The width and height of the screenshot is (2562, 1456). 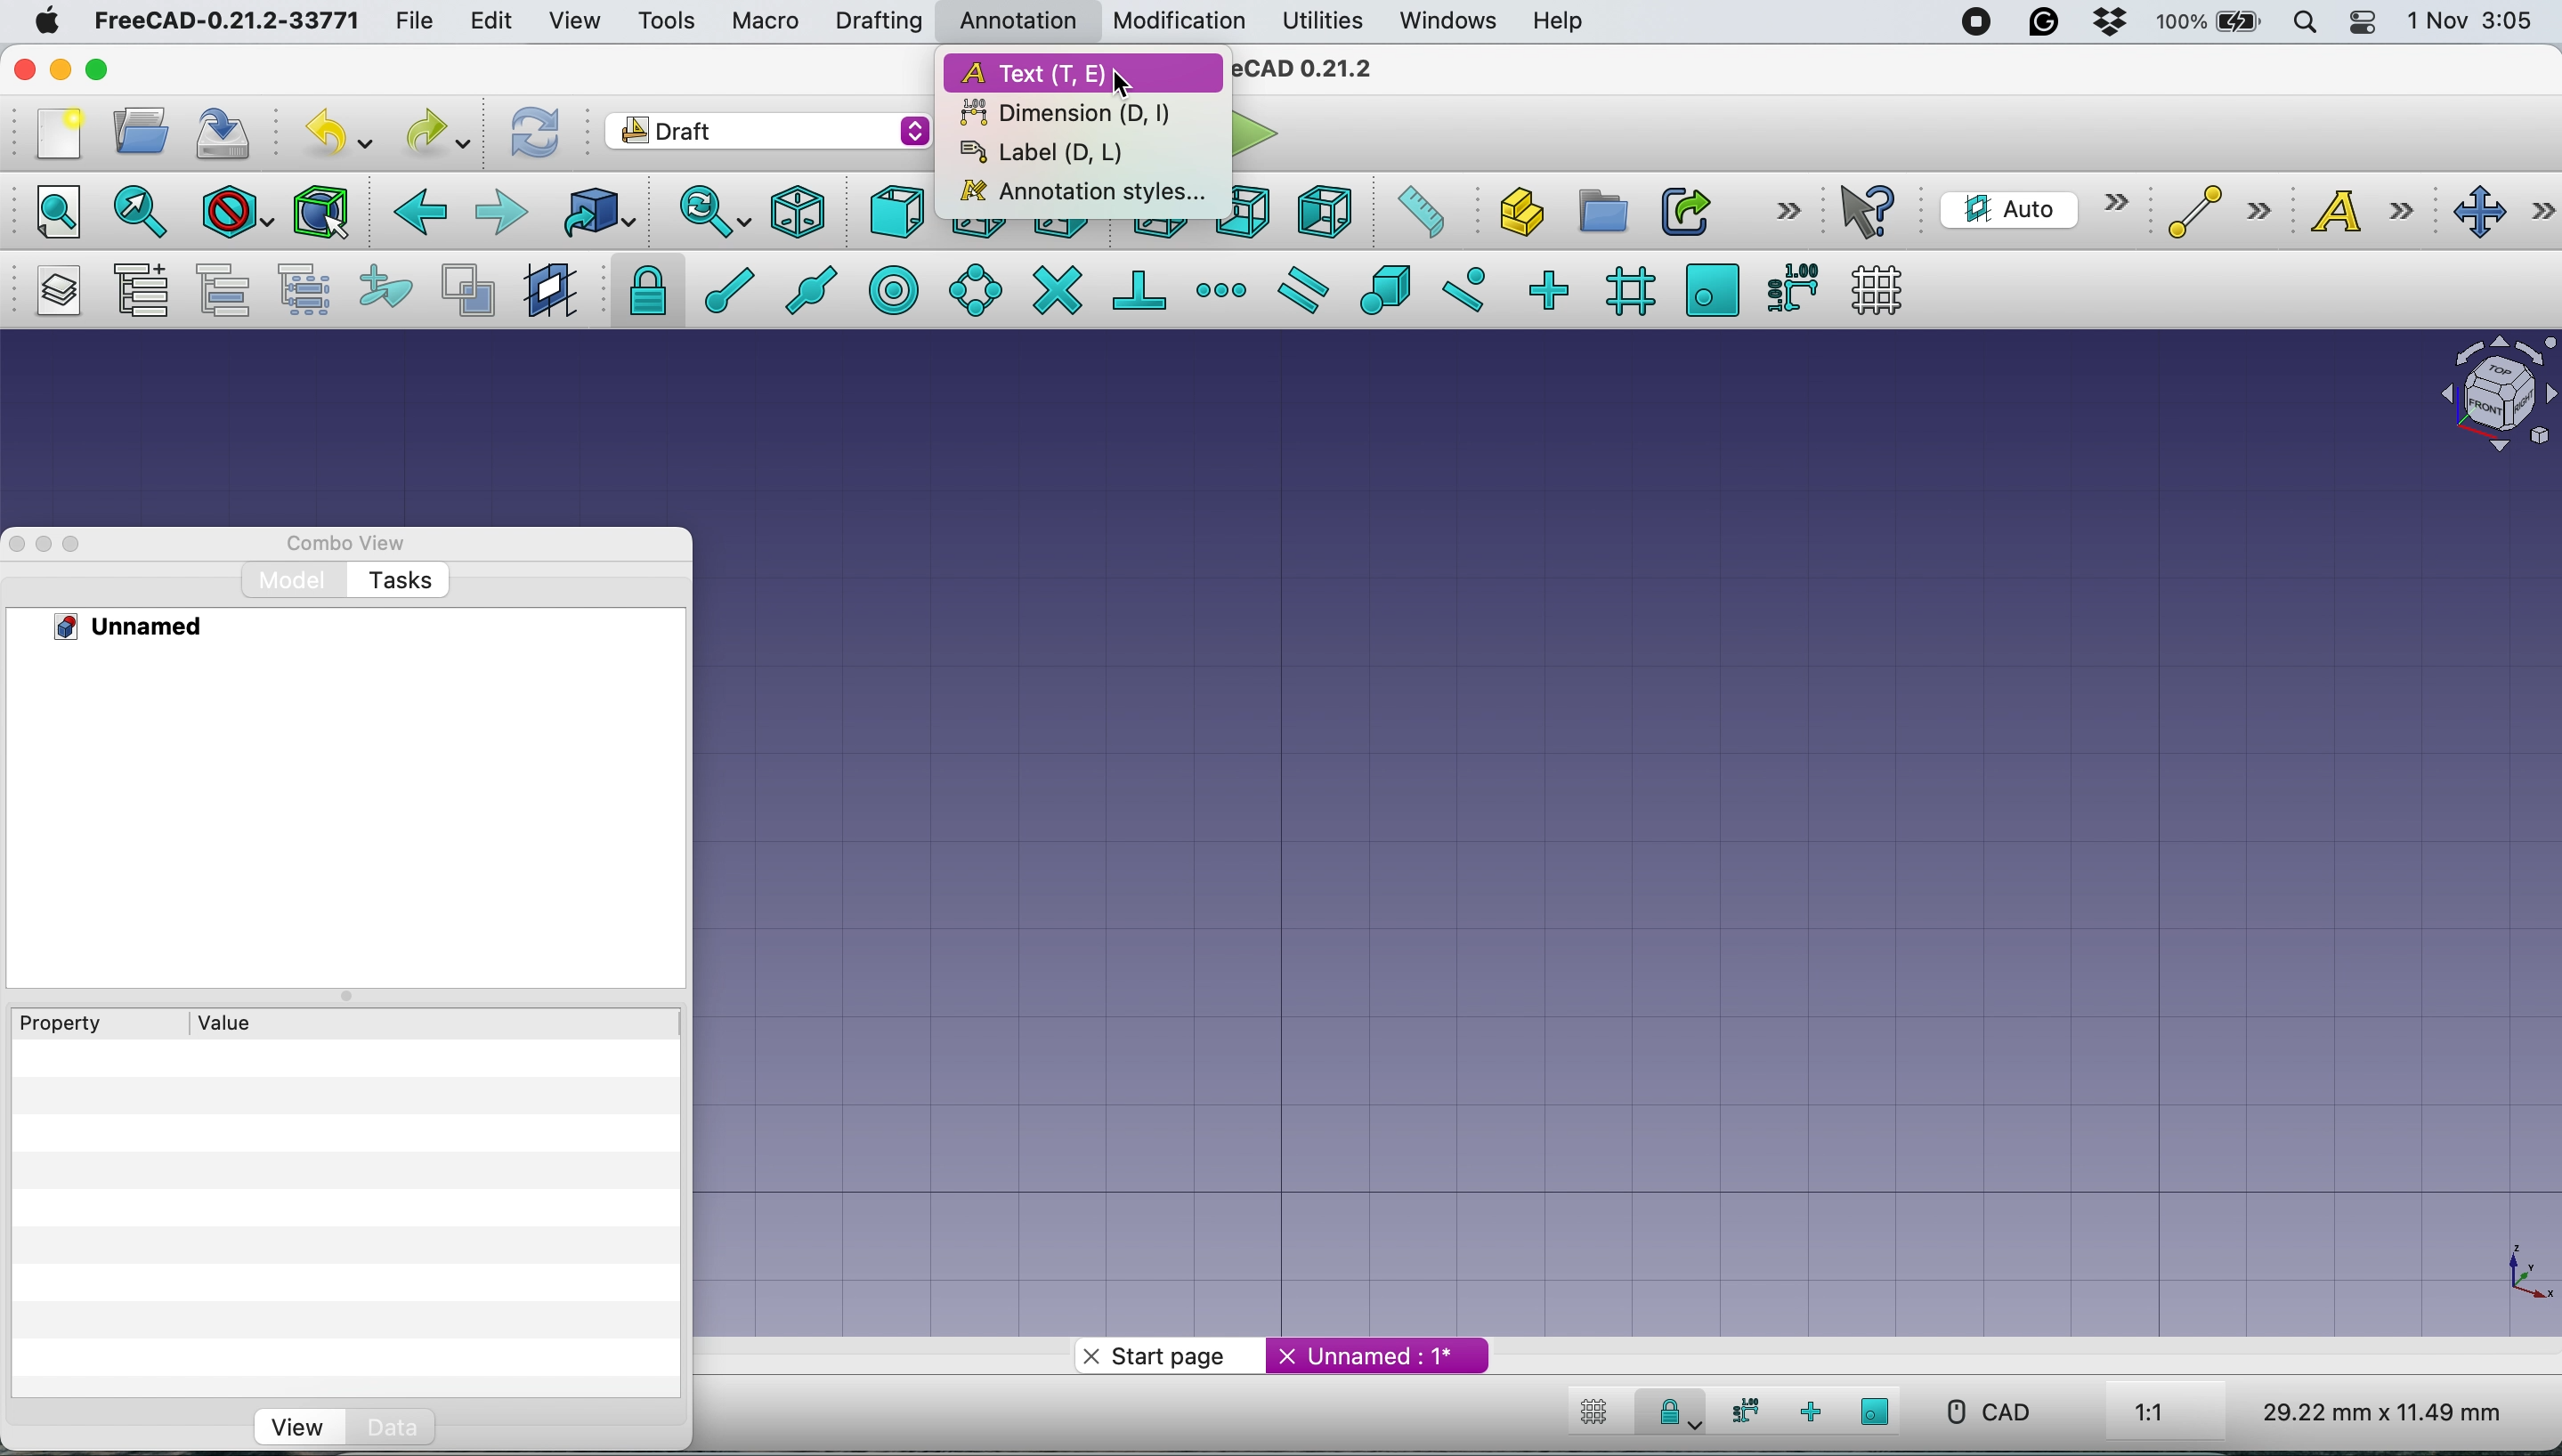 I want to click on dimensions, so click(x=2375, y=1411).